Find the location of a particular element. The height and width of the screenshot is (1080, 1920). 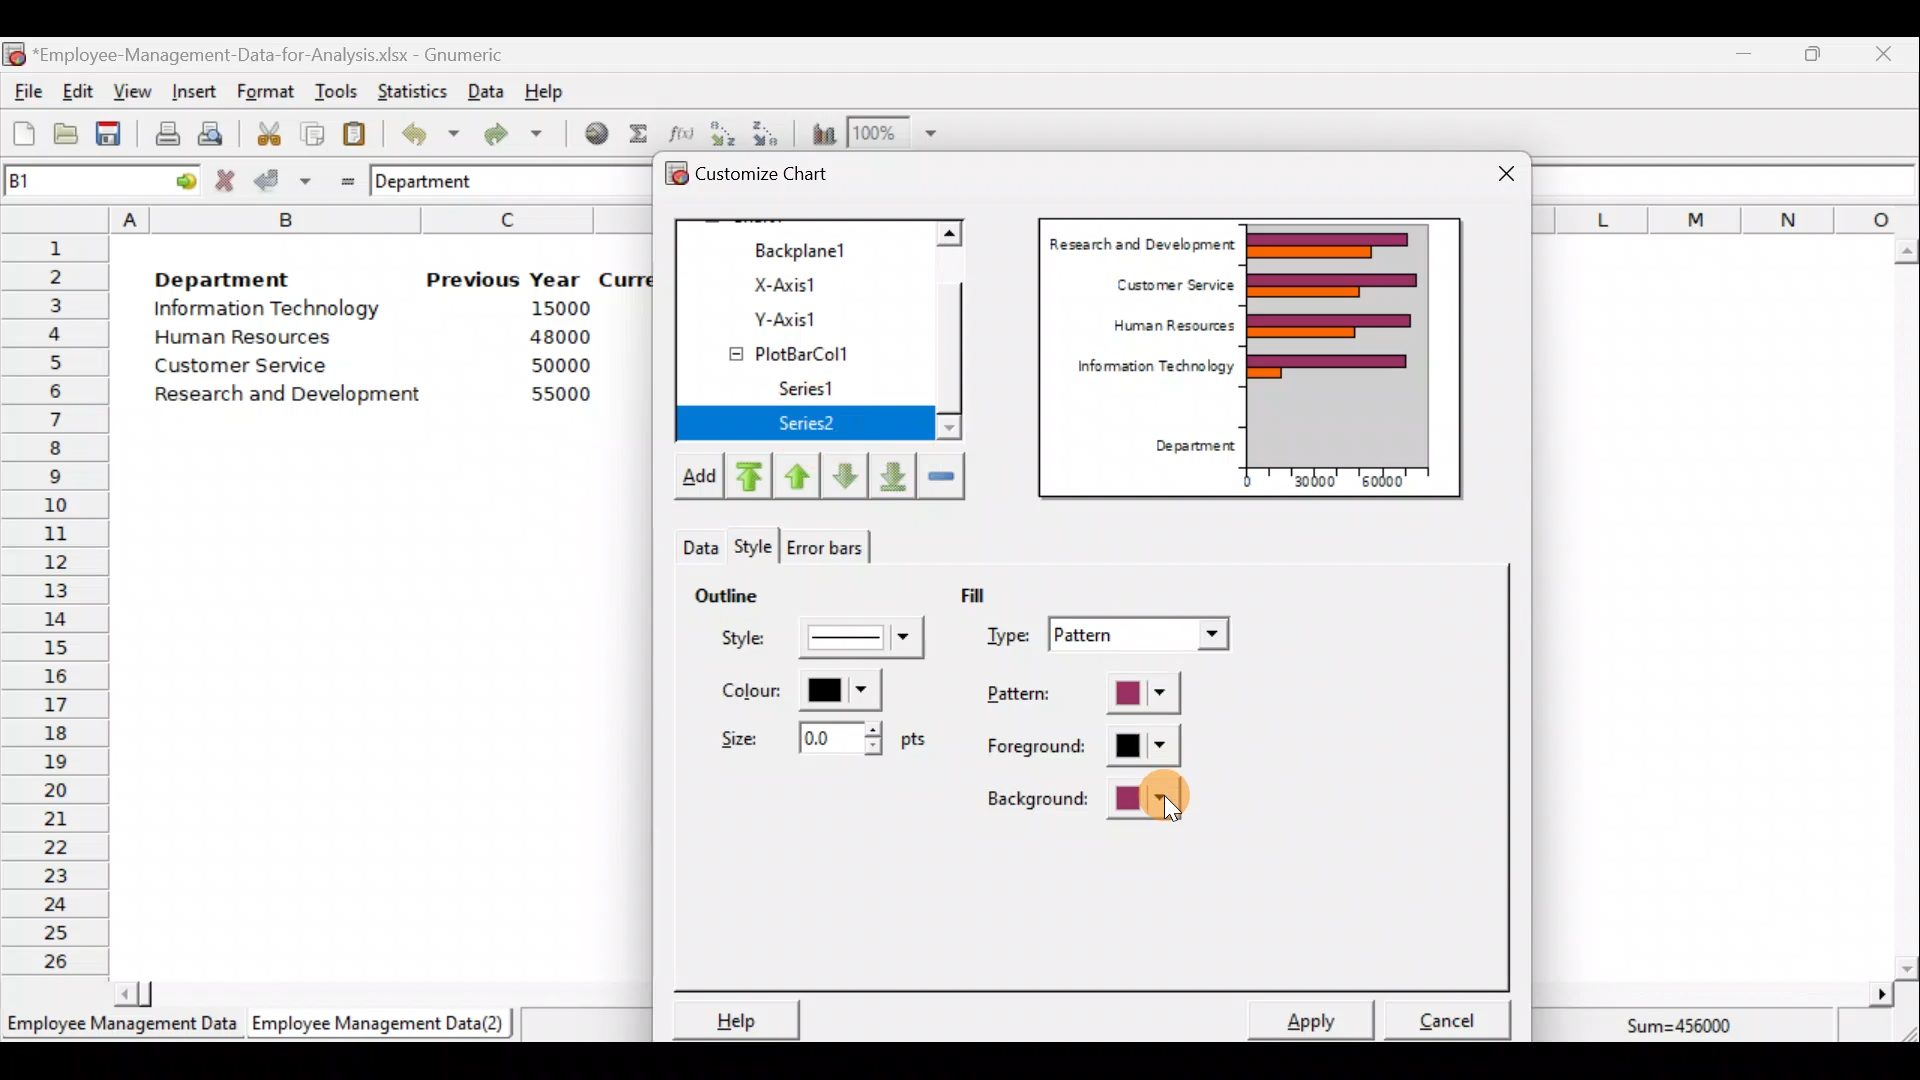

Previous Year is located at coordinates (504, 280).